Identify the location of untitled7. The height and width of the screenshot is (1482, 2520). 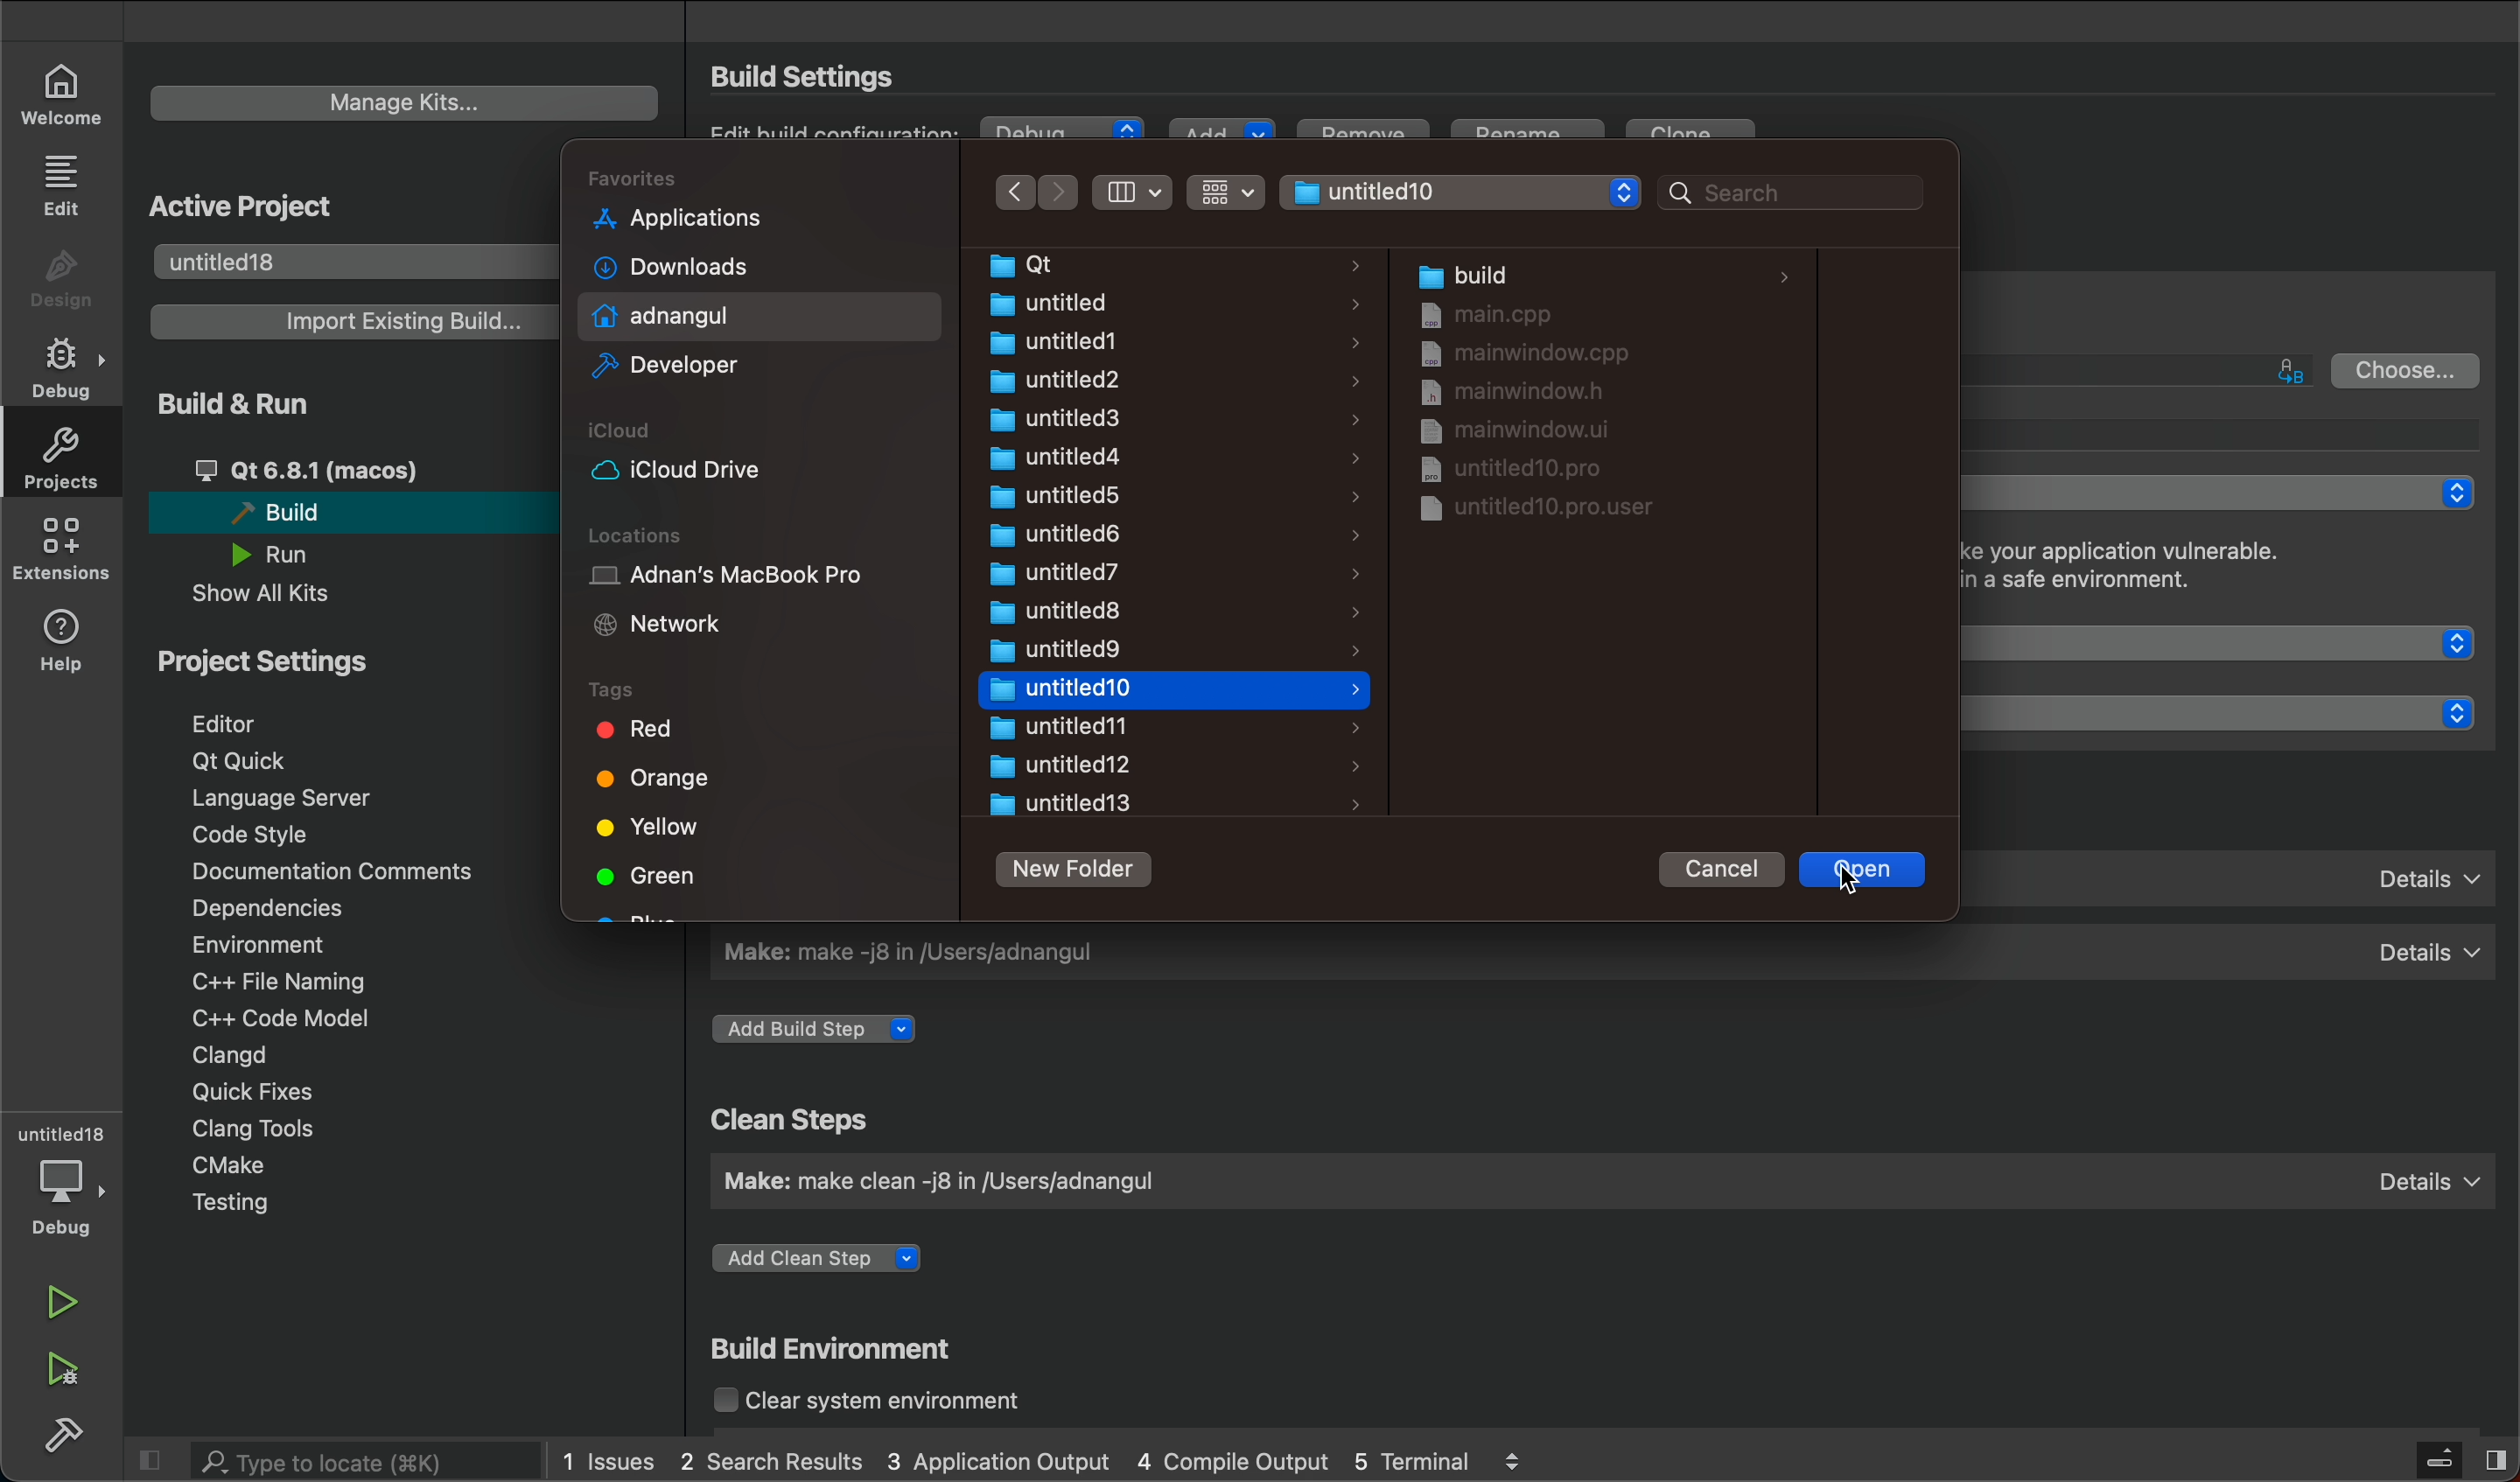
(1154, 574).